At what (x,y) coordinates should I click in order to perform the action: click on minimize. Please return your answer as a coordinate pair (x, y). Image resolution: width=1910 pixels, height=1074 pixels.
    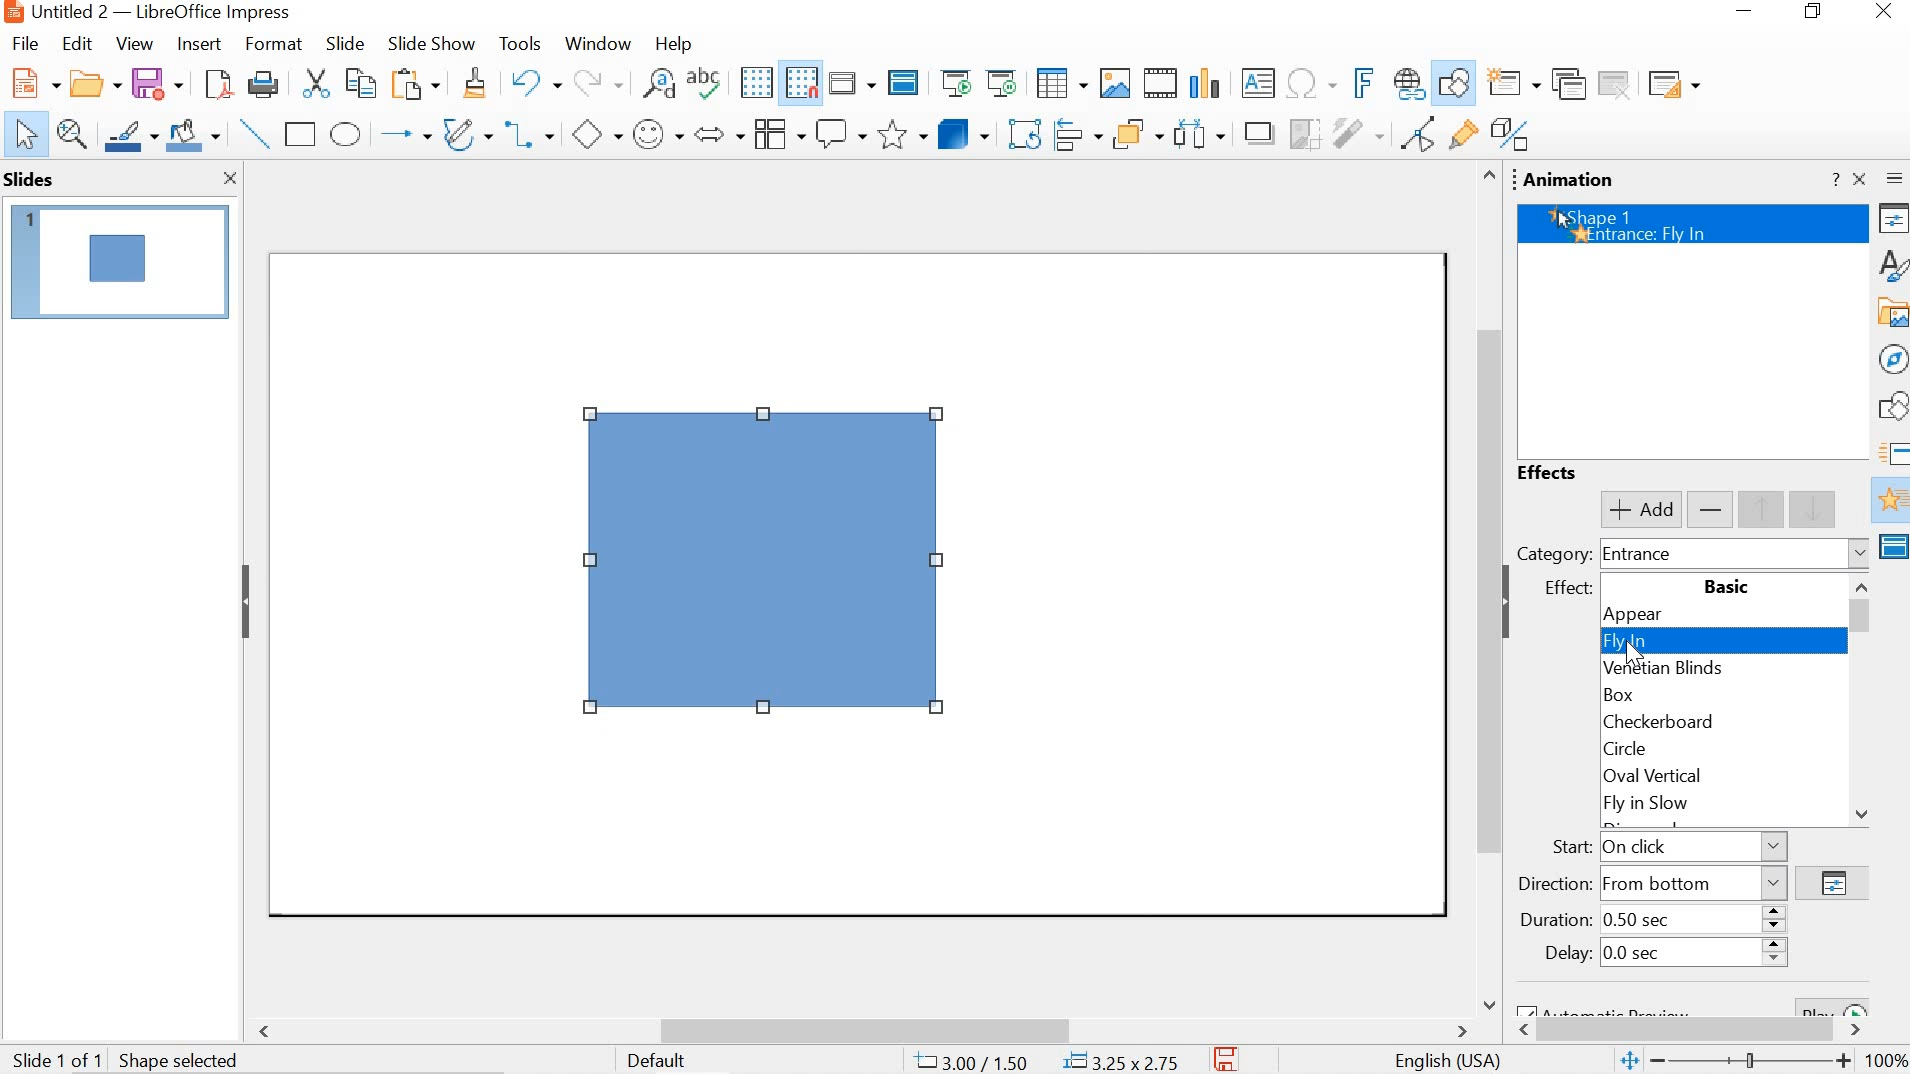
    Looking at the image, I should click on (1739, 12).